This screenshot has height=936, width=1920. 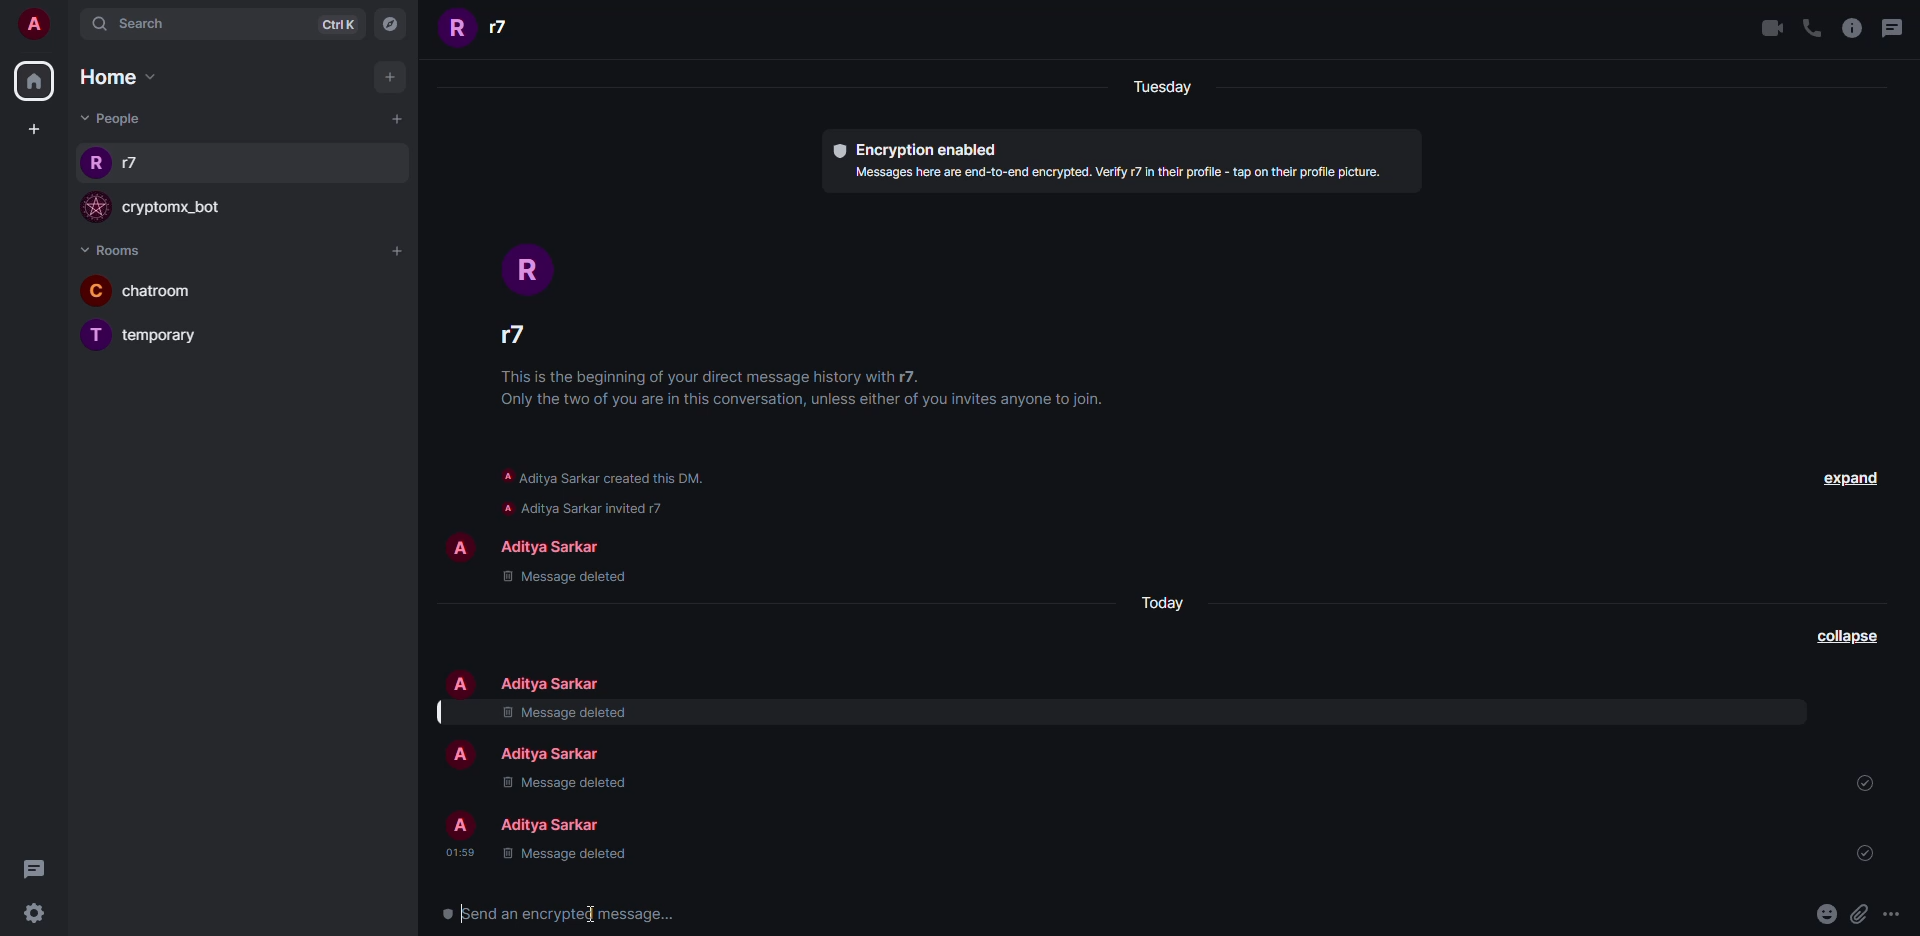 What do you see at coordinates (172, 291) in the screenshot?
I see `room` at bounding box center [172, 291].